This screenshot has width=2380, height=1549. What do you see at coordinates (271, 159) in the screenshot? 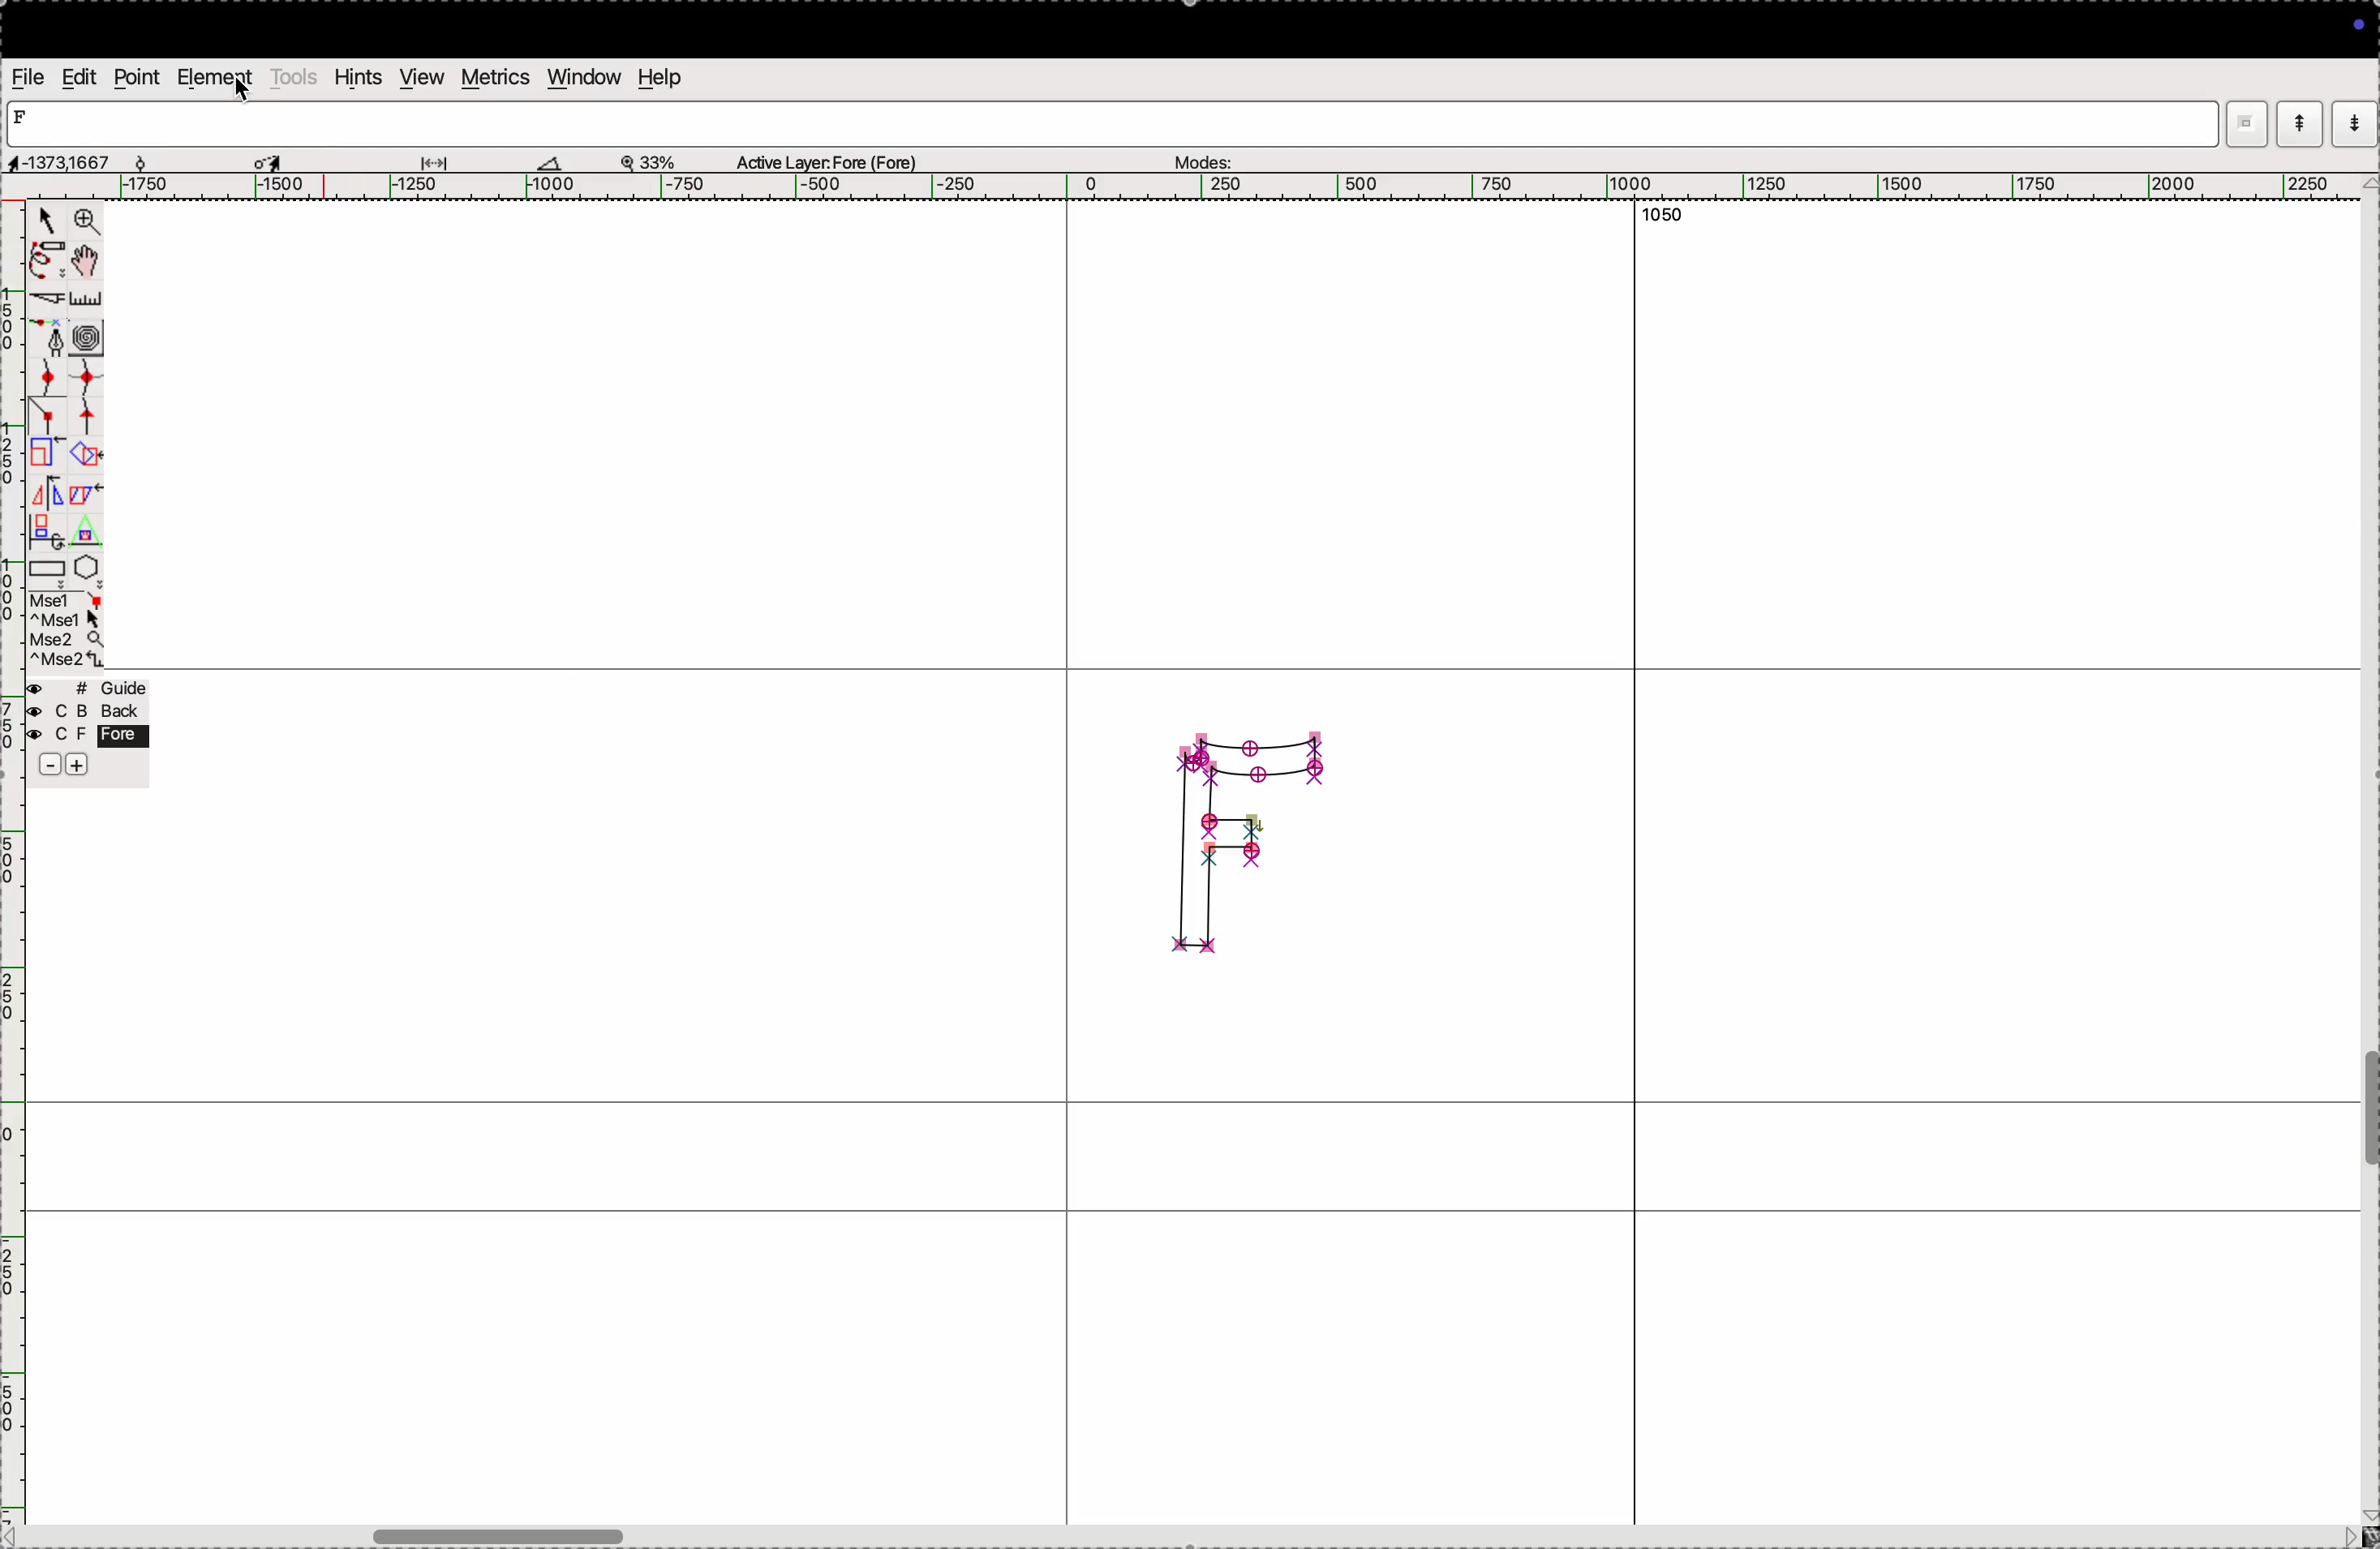
I see `cursor selected` at bounding box center [271, 159].